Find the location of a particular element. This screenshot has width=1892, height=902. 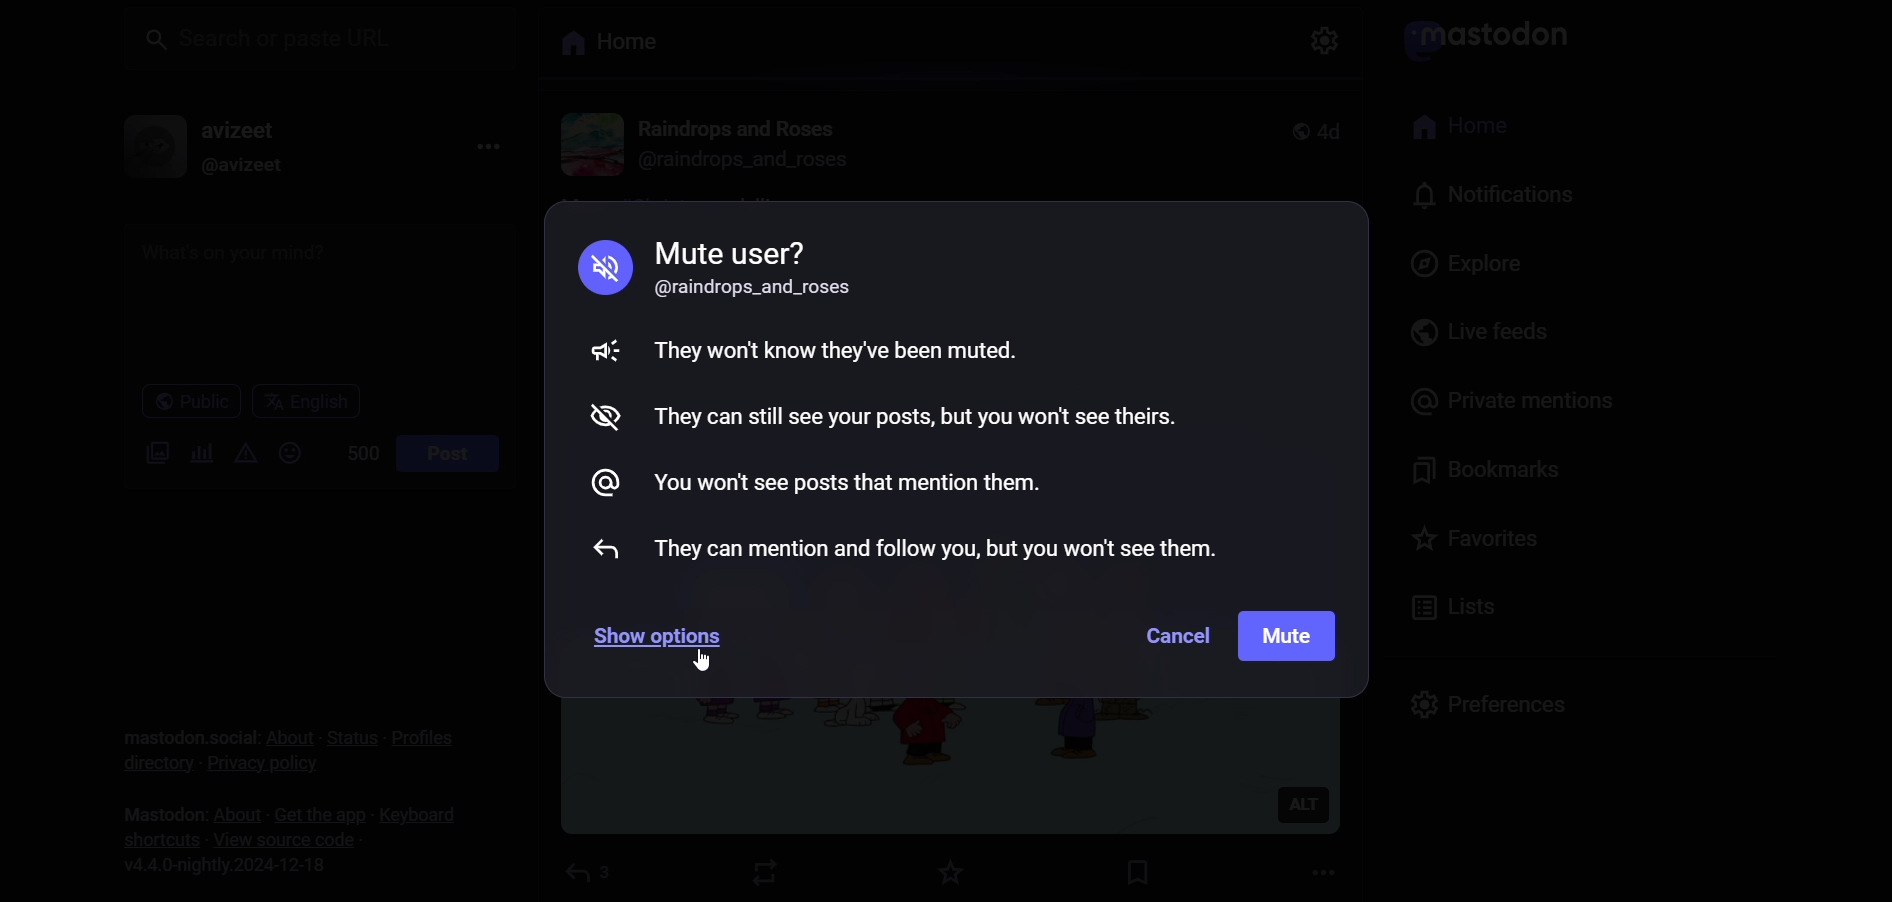

cursor is located at coordinates (700, 665).